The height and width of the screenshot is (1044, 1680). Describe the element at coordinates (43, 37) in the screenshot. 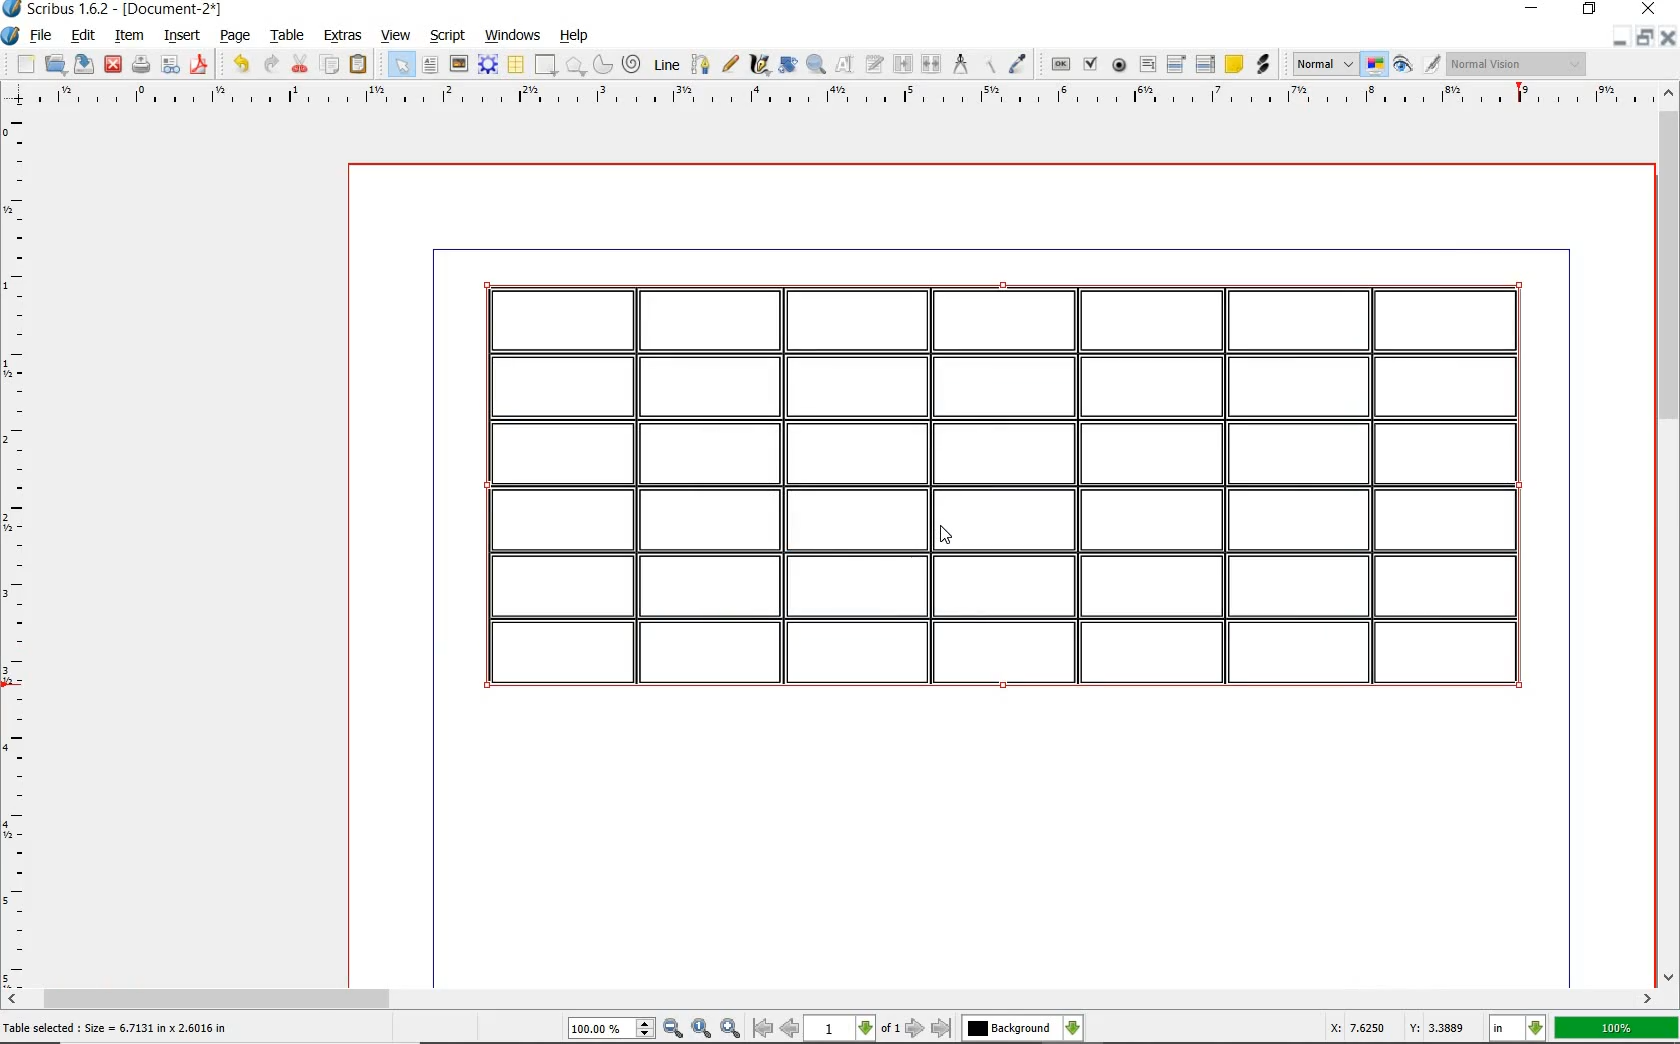

I see `file` at that location.